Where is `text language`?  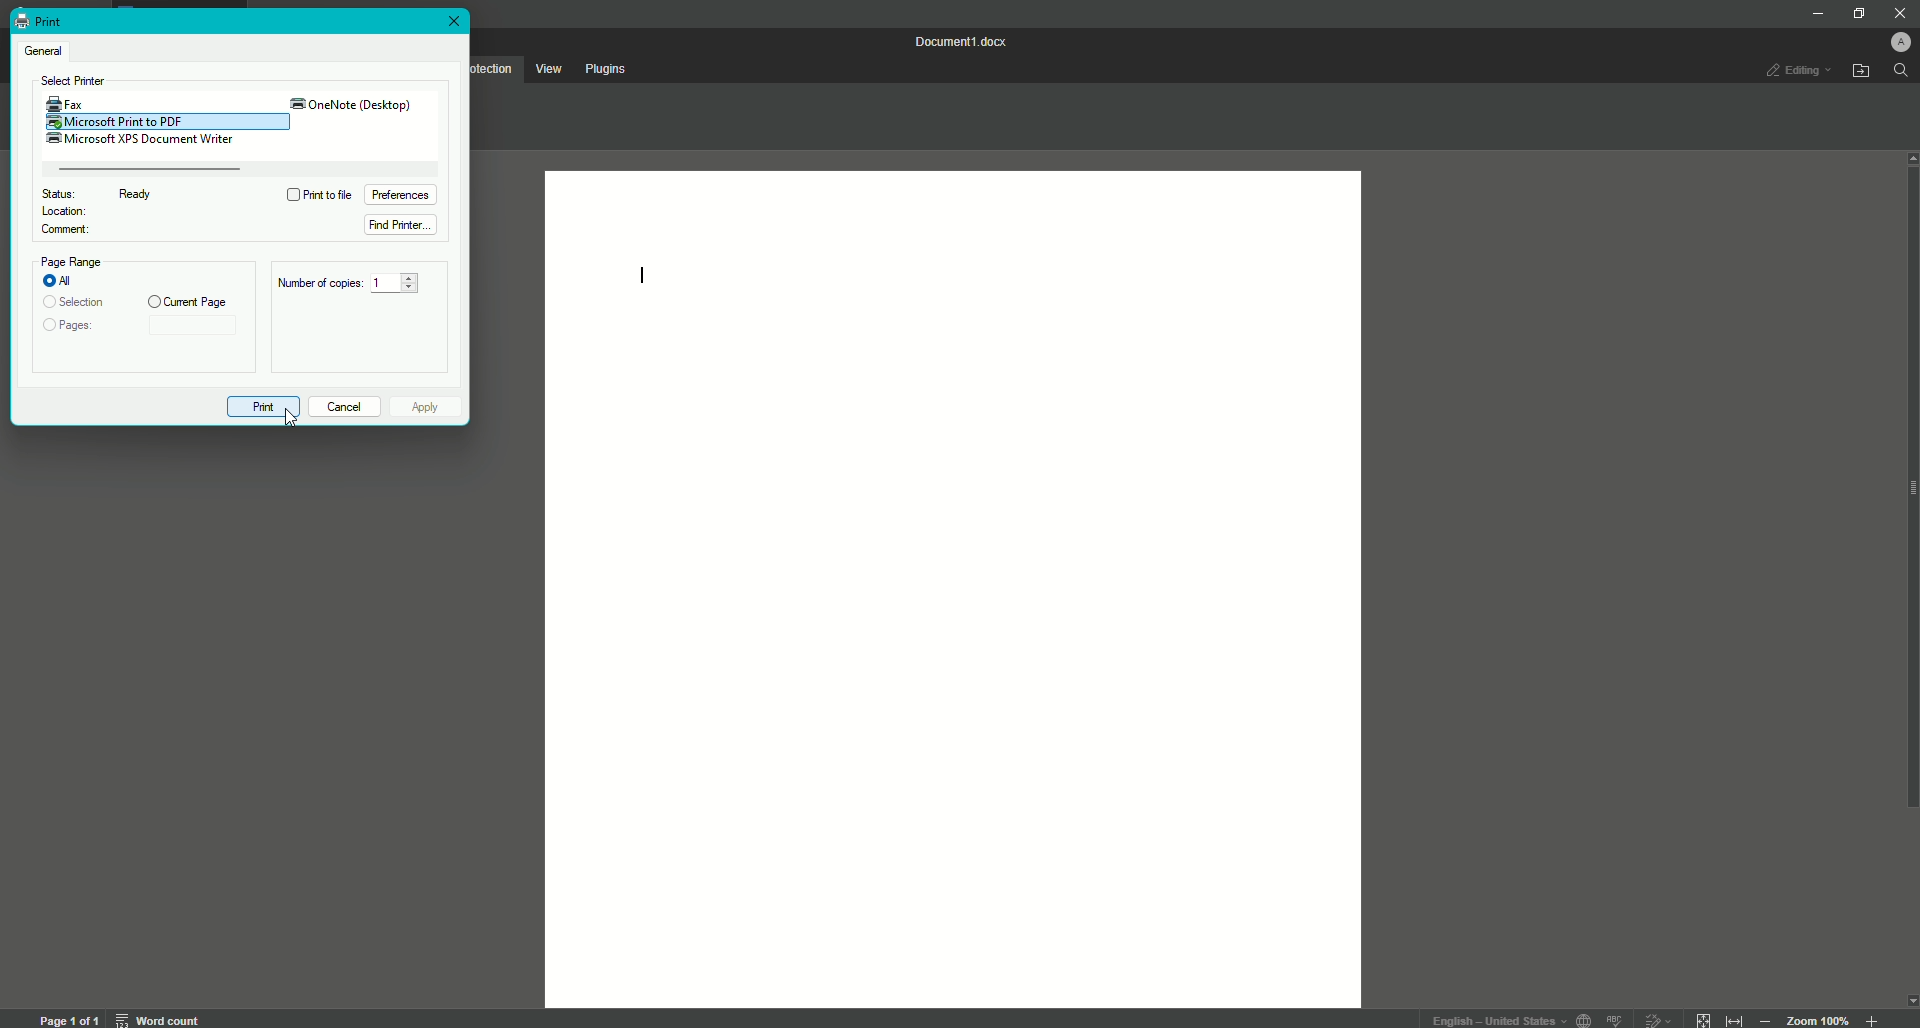 text language is located at coordinates (1494, 1017).